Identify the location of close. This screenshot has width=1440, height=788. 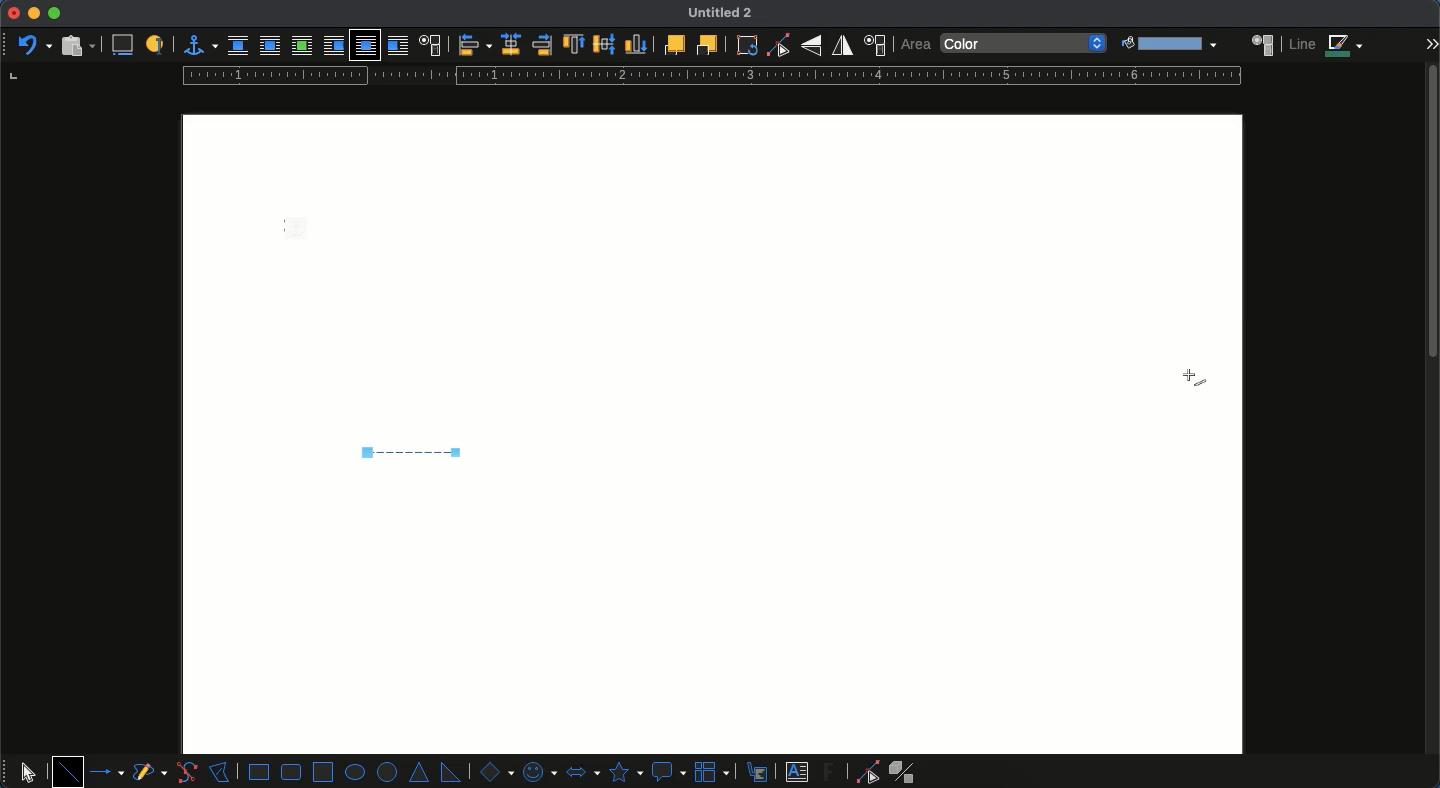
(13, 13).